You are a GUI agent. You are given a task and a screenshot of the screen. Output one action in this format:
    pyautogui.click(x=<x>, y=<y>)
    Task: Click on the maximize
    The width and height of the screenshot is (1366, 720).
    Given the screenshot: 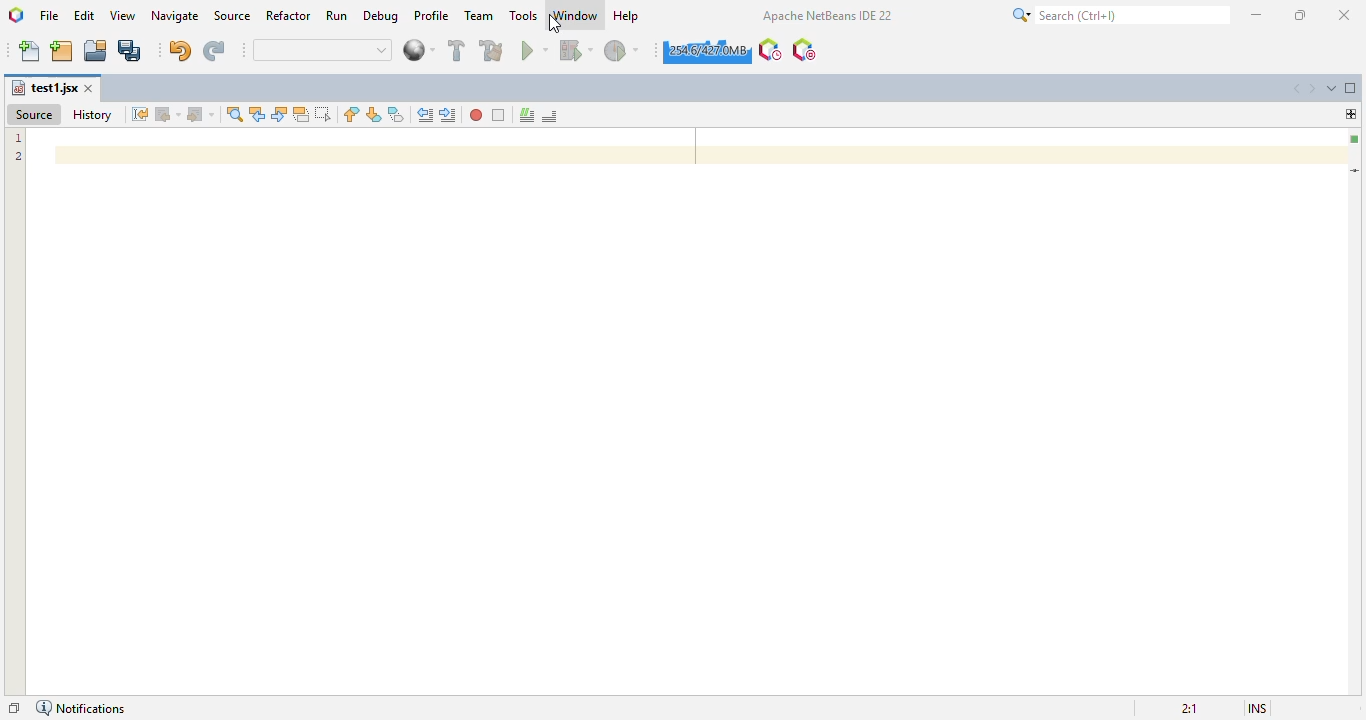 What is the action you would take?
    pyautogui.click(x=1300, y=15)
    